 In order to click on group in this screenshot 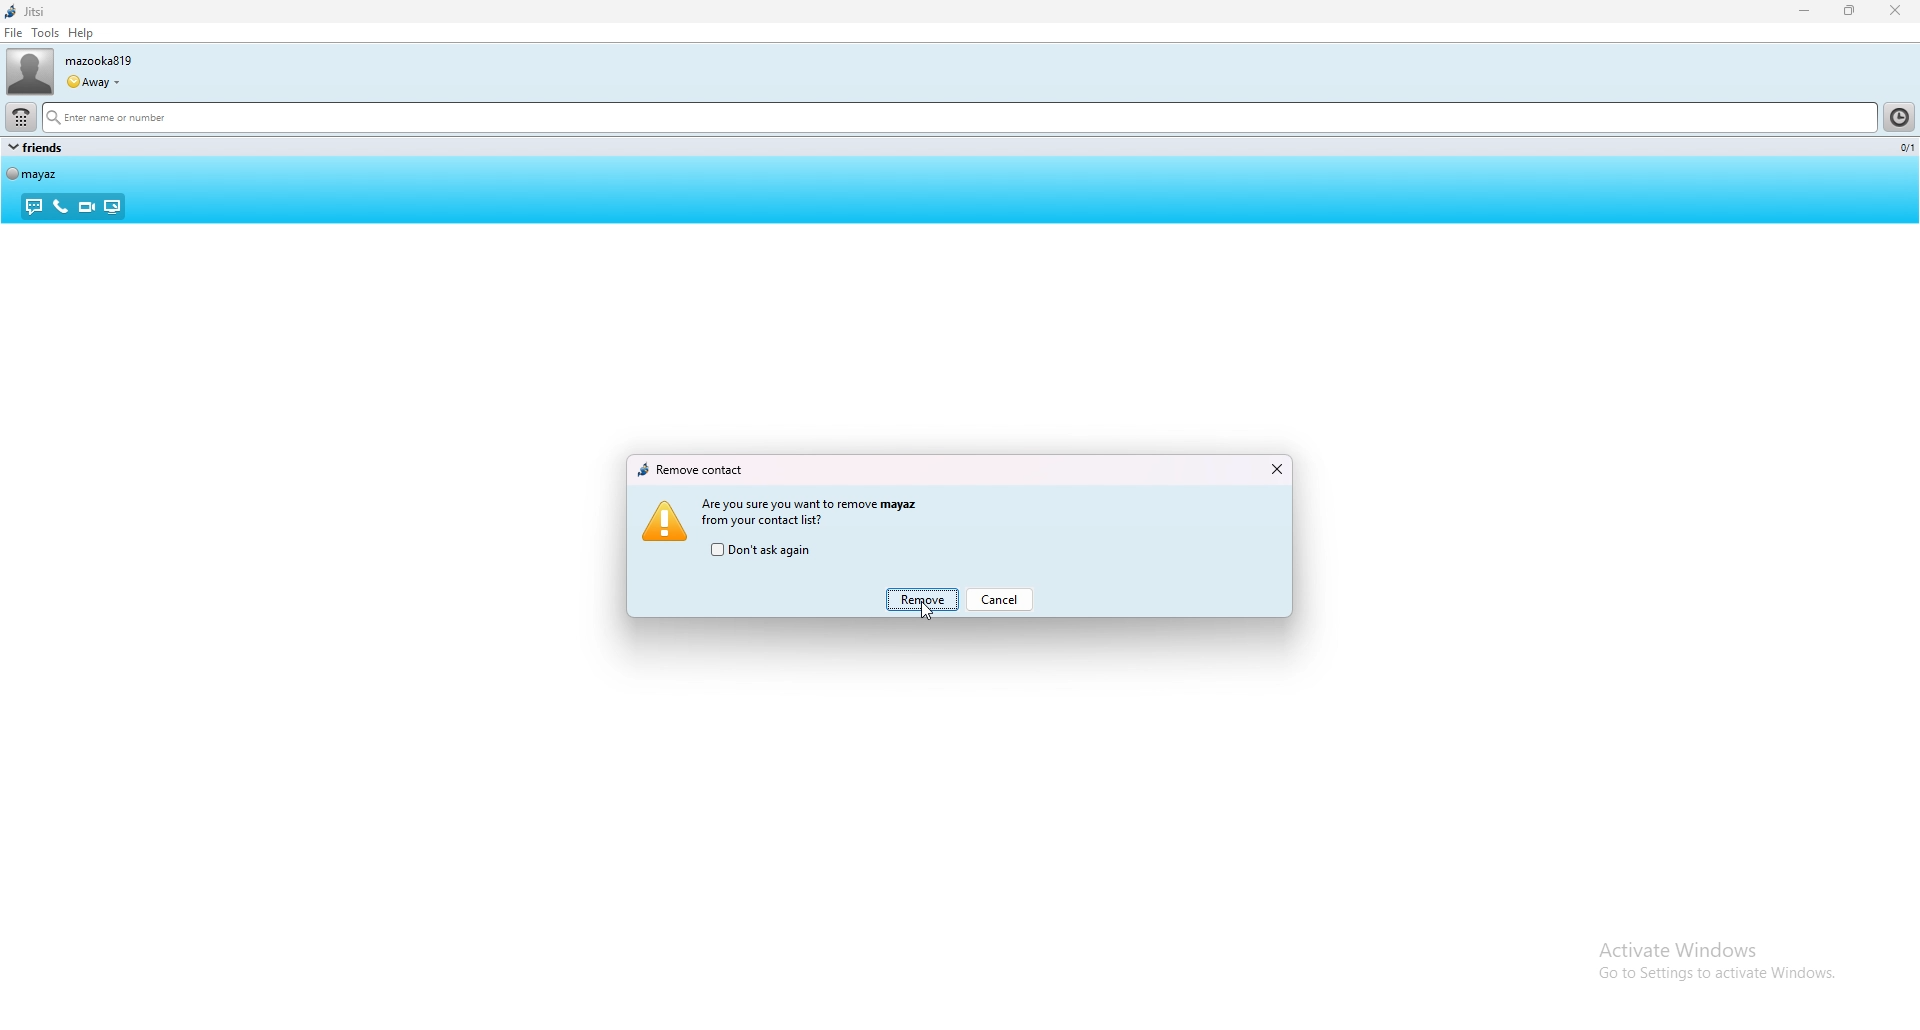, I will do `click(36, 147)`.